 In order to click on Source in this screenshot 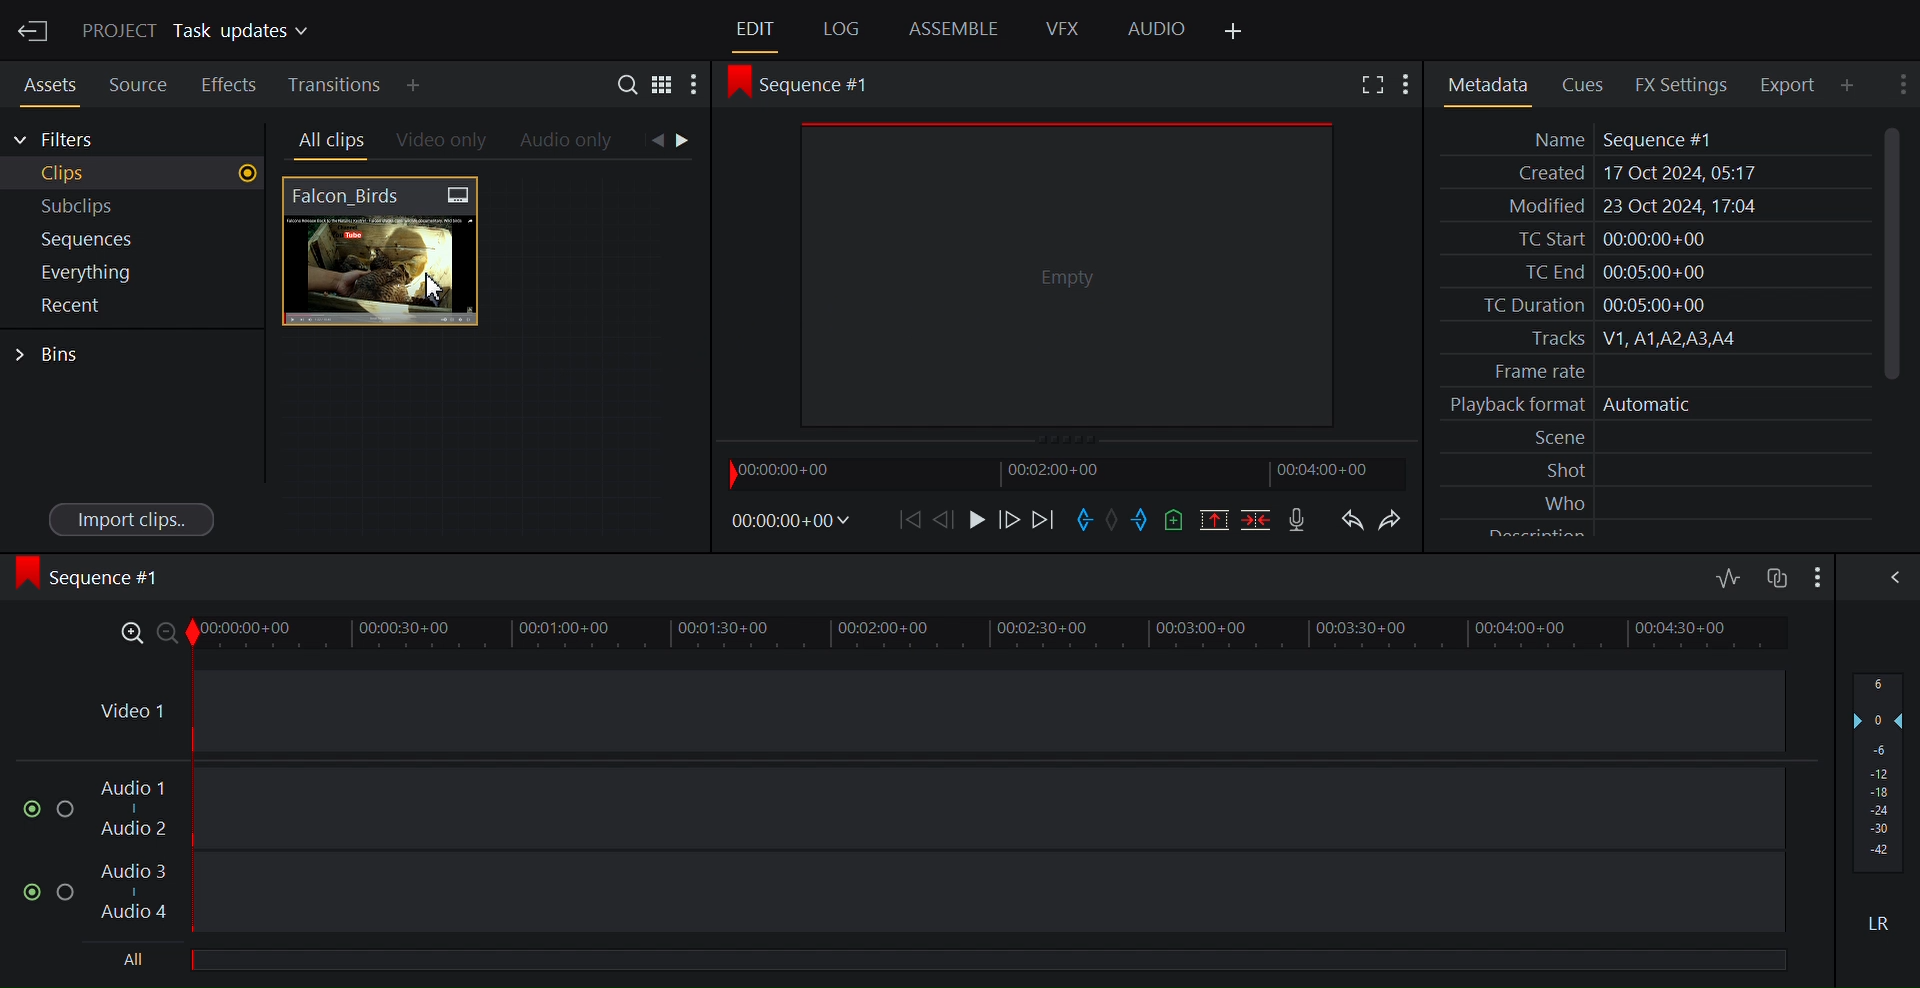, I will do `click(139, 82)`.